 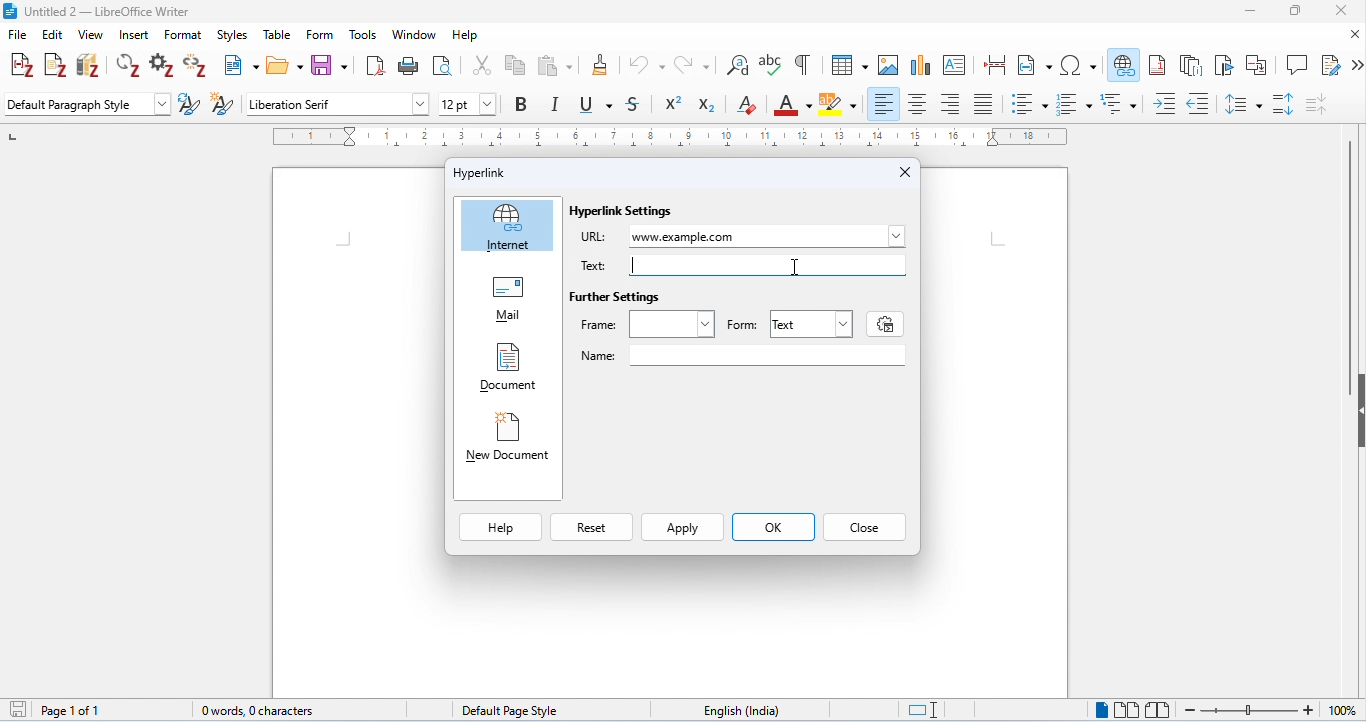 I want to click on multilevel list, so click(x=1121, y=105).